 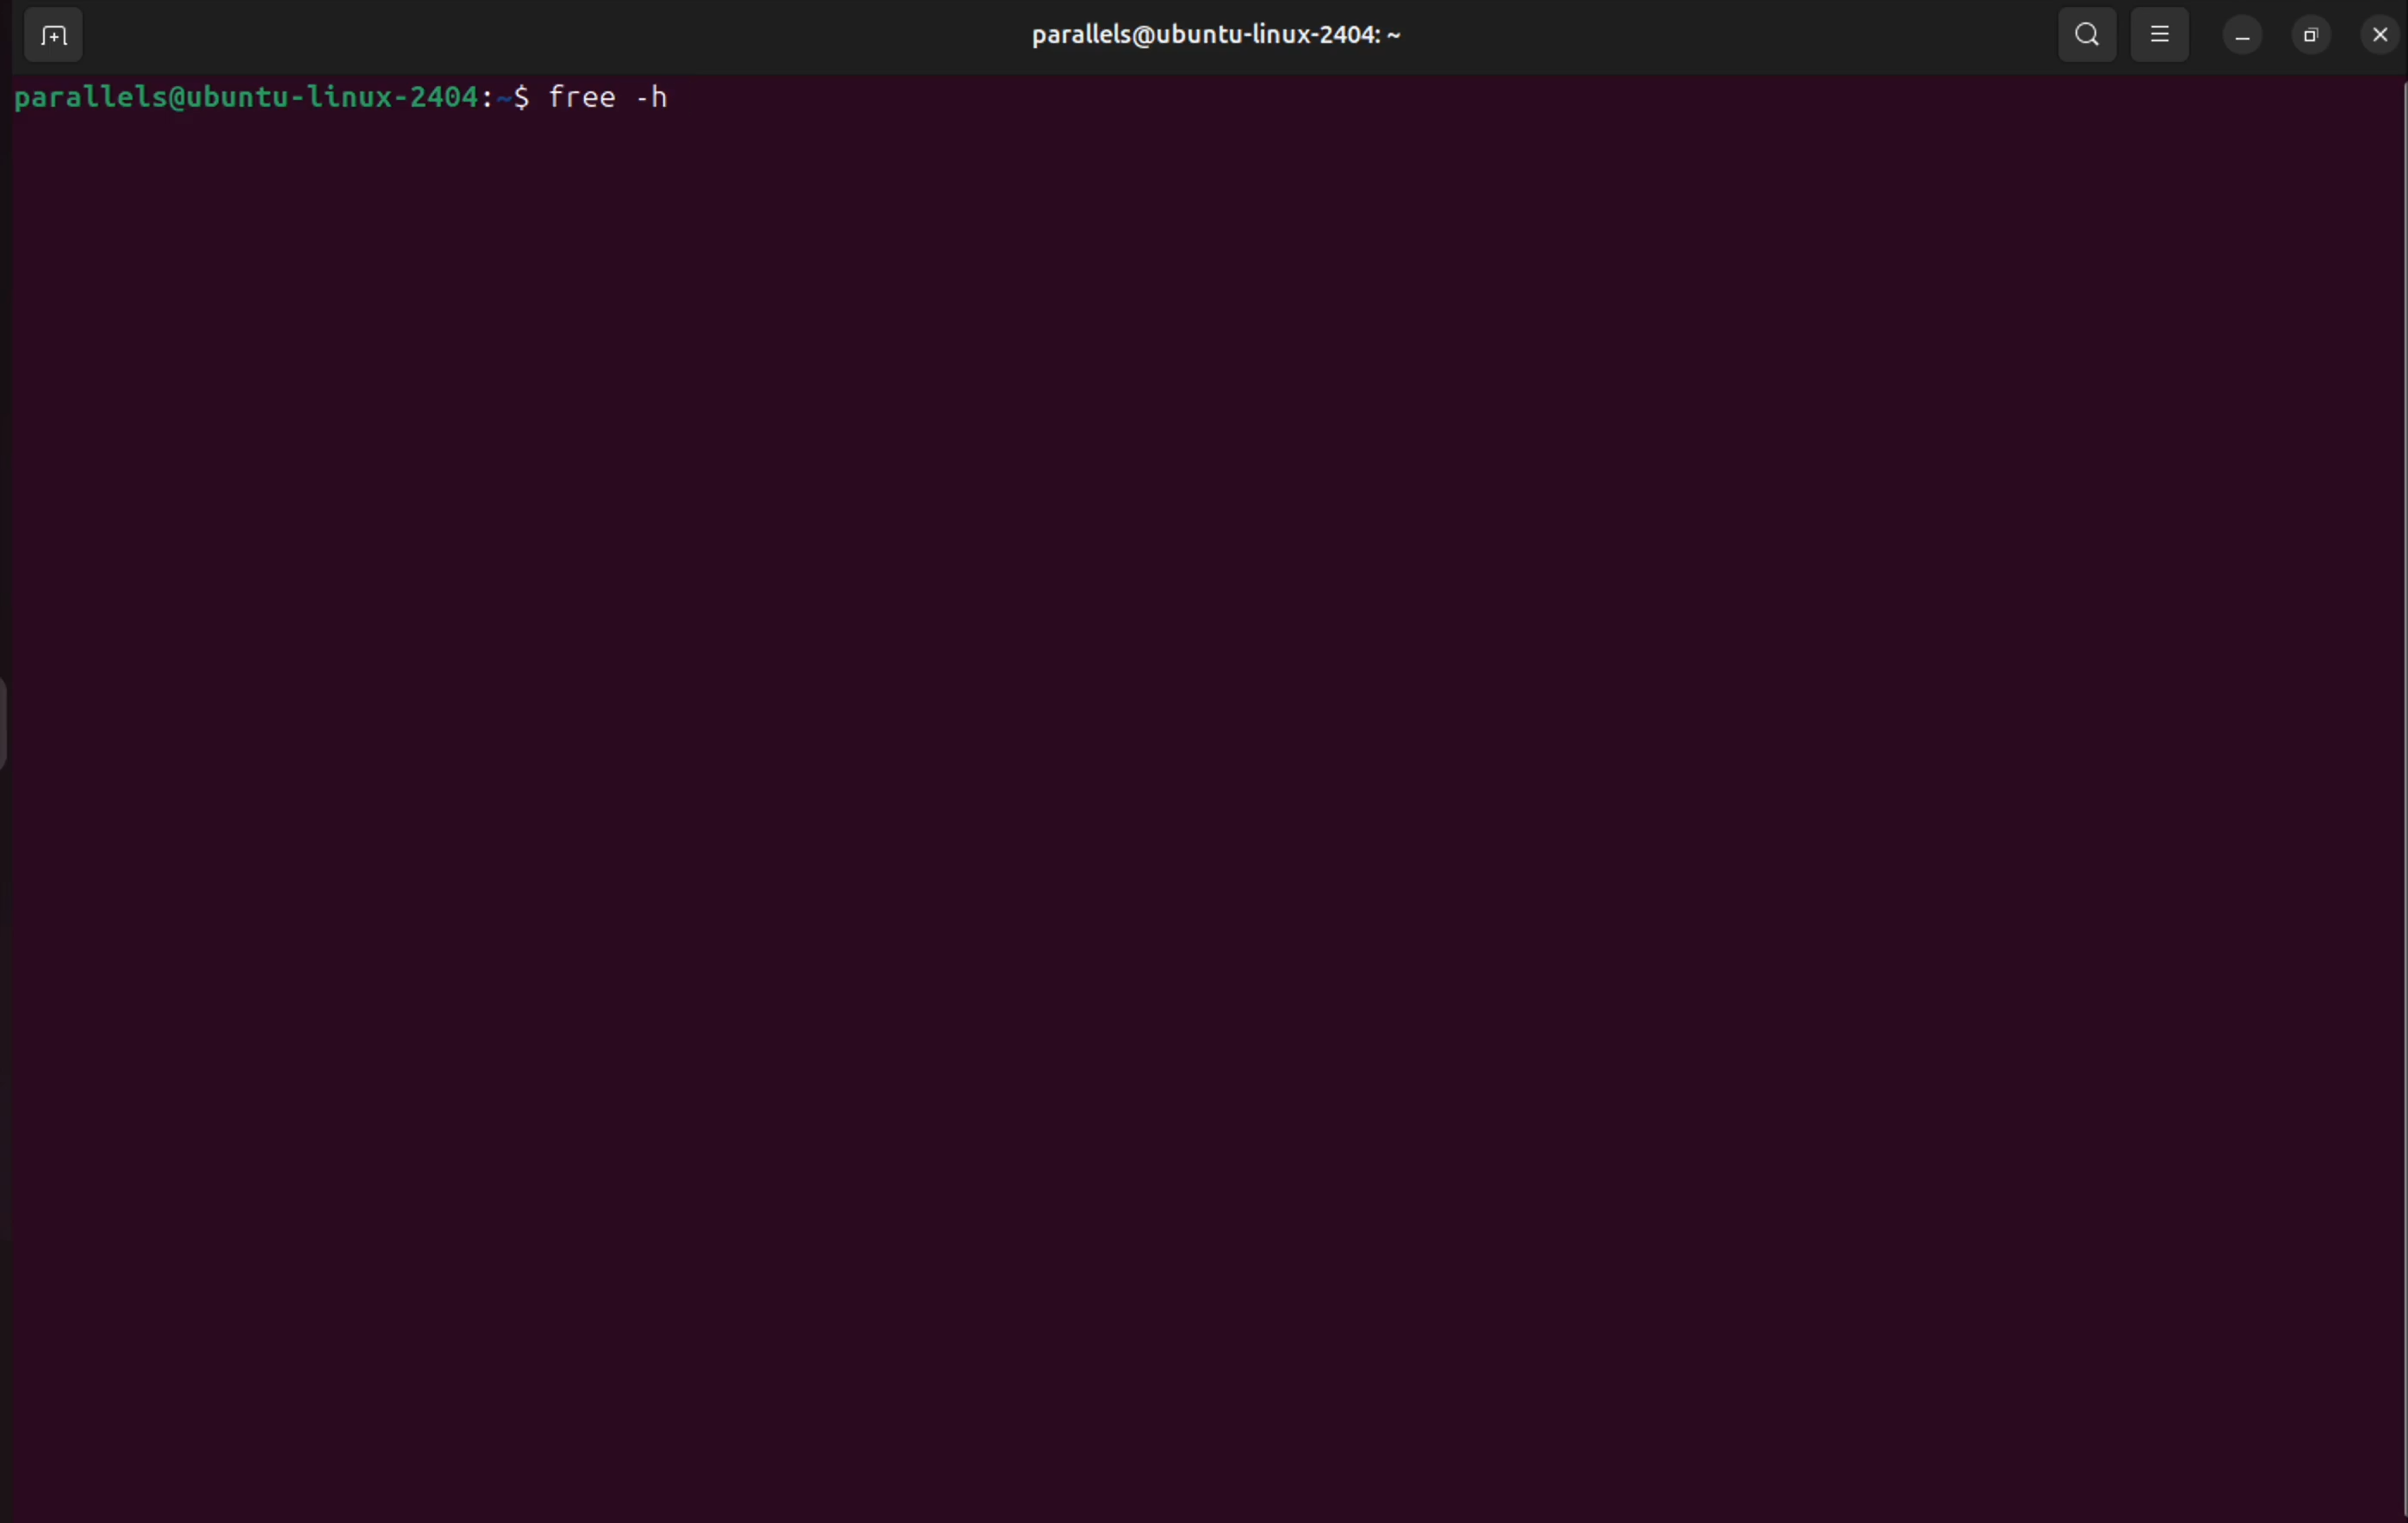 What do you see at coordinates (2089, 35) in the screenshot?
I see `search` at bounding box center [2089, 35].